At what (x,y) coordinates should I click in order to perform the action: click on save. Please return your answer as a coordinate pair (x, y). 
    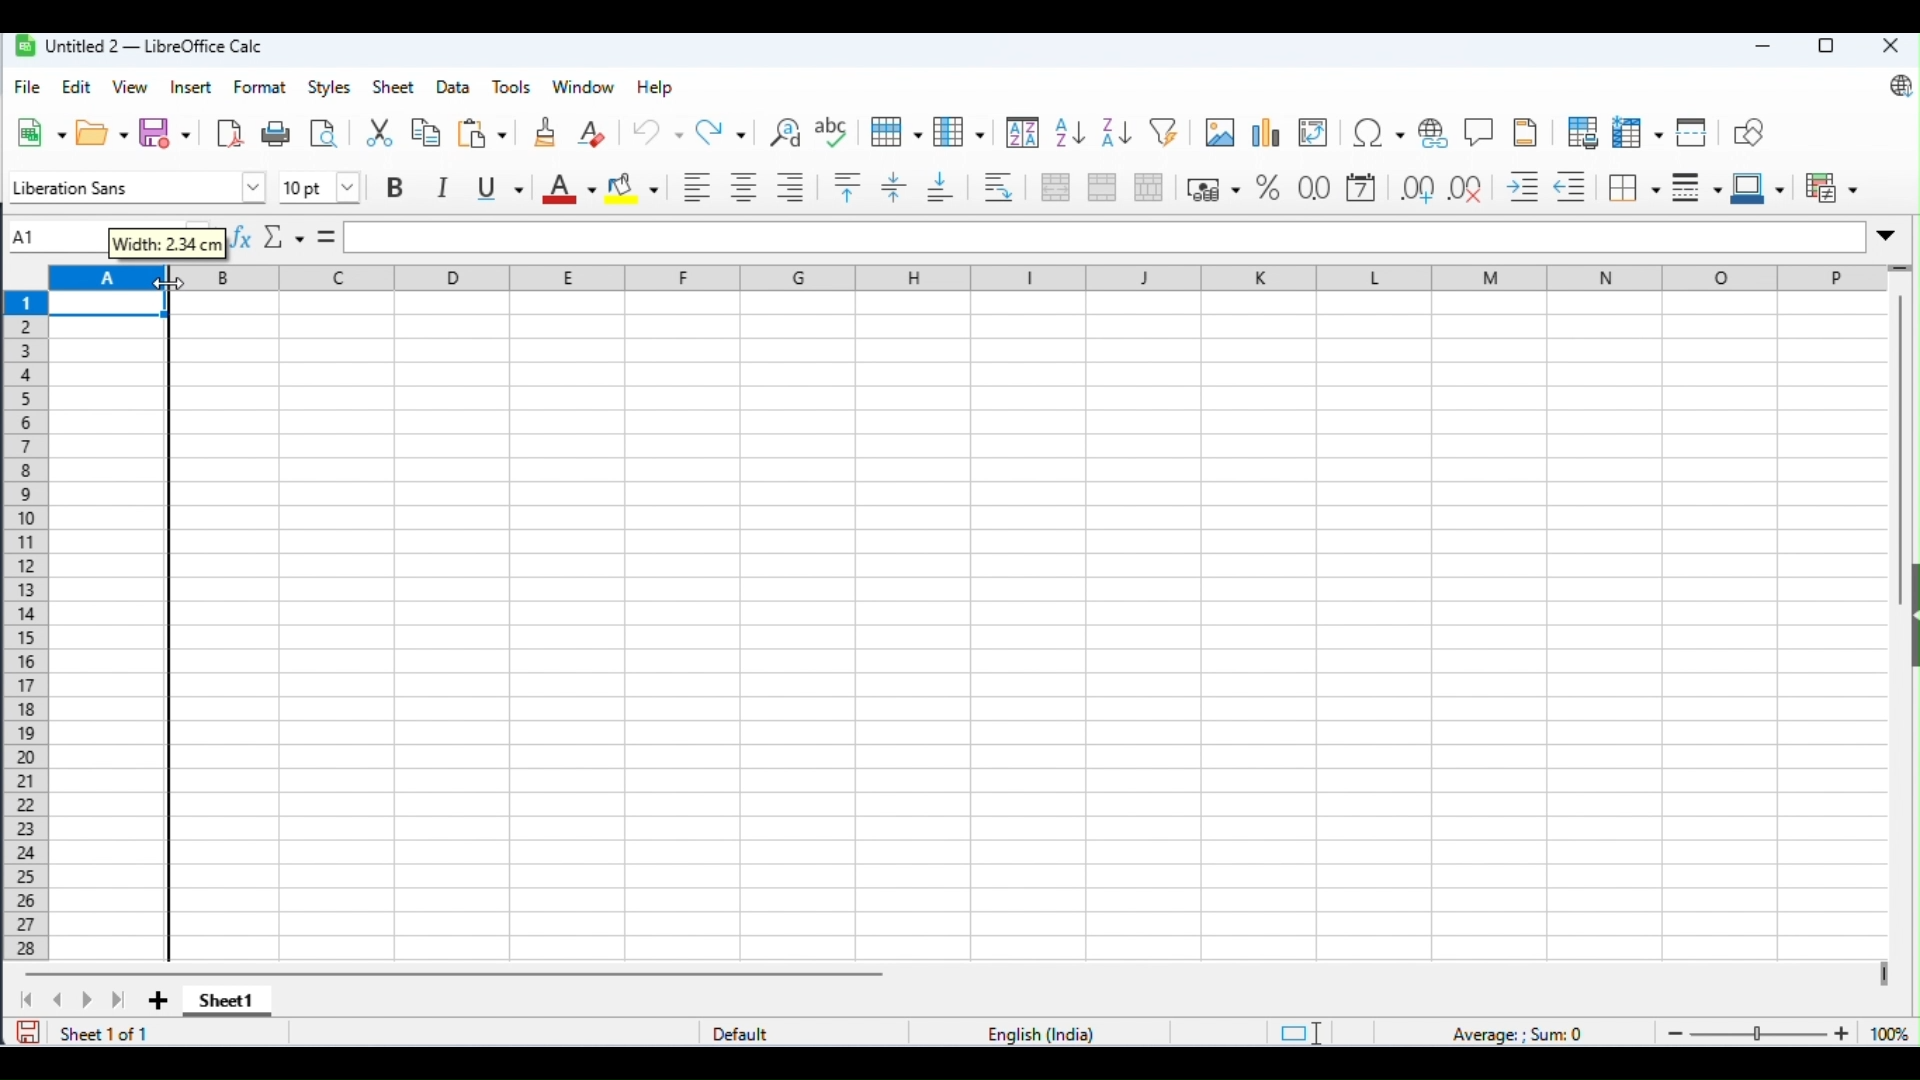
    Looking at the image, I should click on (29, 1031).